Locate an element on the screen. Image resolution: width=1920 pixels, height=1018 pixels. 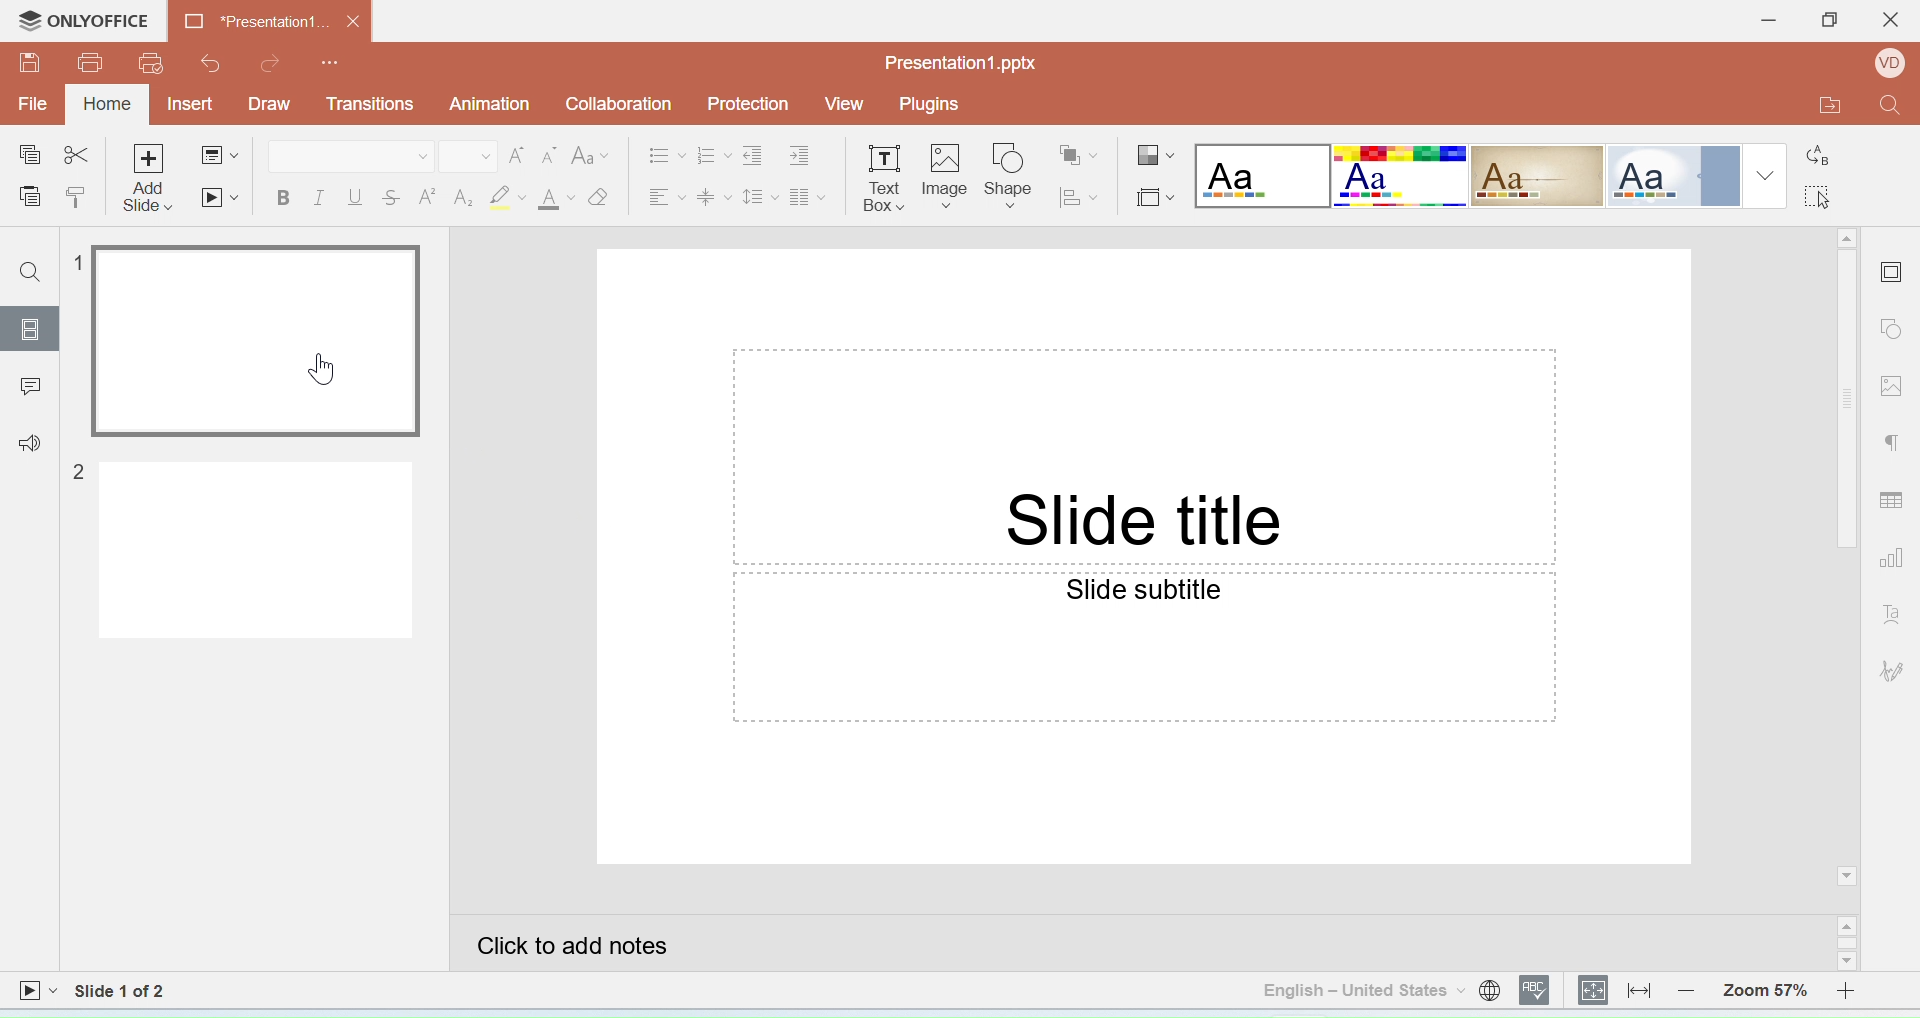
Set text language is located at coordinates (1362, 990).